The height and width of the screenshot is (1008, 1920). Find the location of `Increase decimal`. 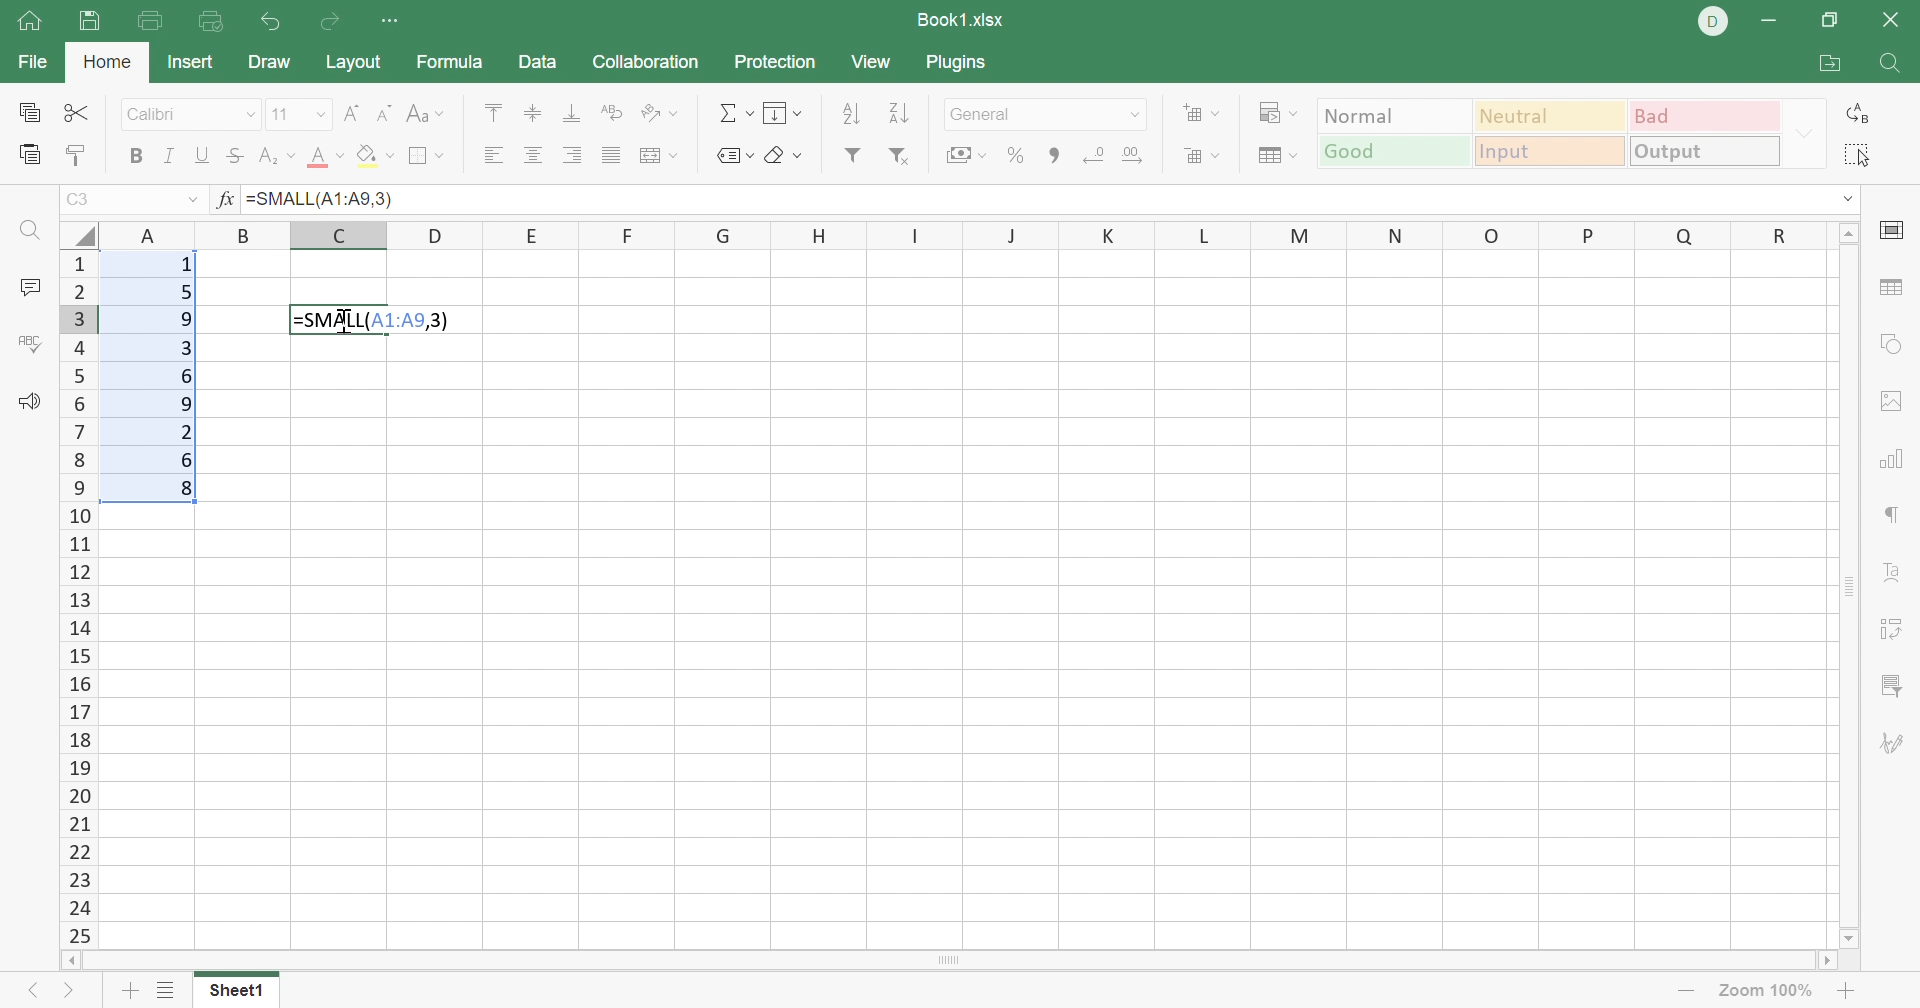

Increase decimal is located at coordinates (1132, 155).